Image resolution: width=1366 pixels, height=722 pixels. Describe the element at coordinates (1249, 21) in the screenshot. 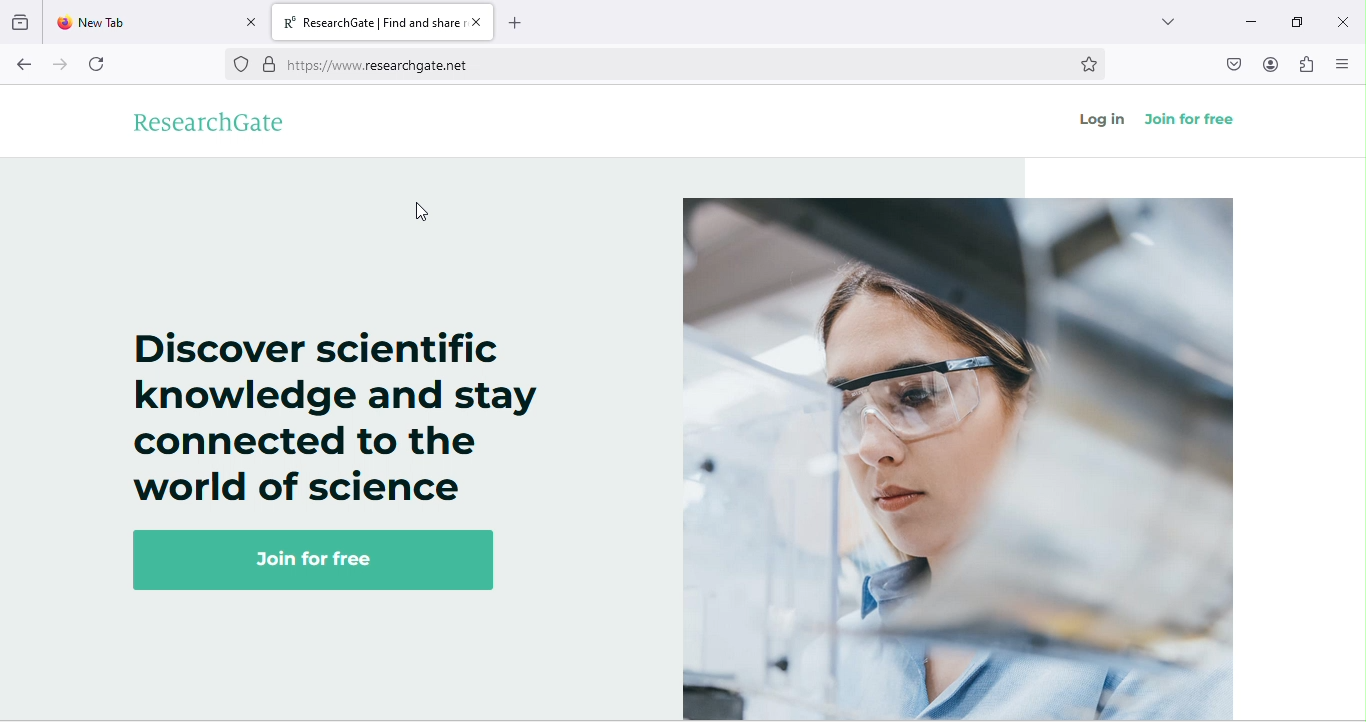

I see `minimize` at that location.